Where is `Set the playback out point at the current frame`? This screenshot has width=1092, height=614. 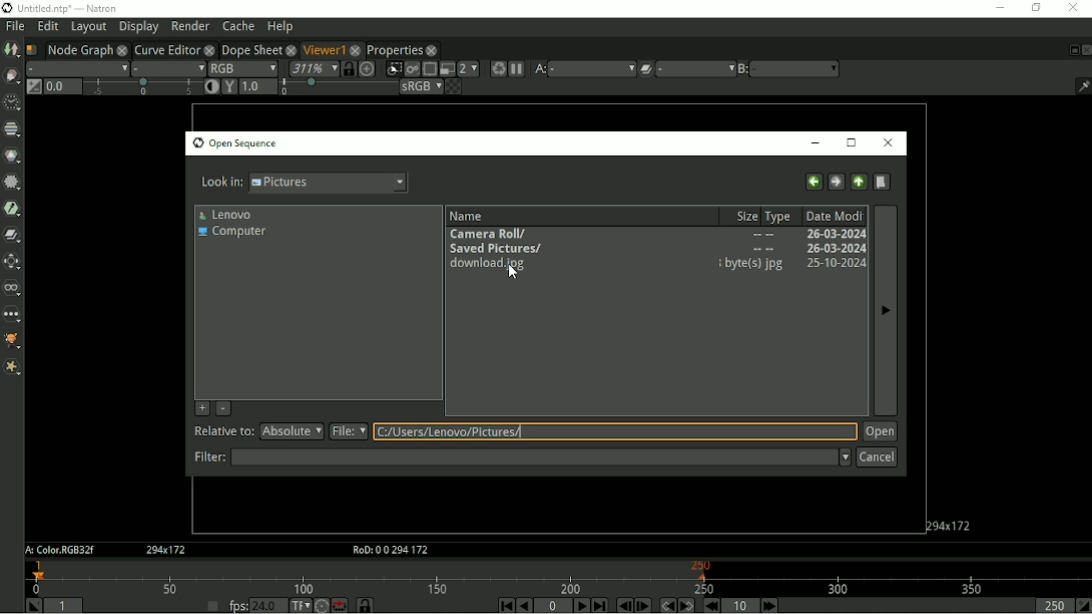
Set the playback out point at the current frame is located at coordinates (1083, 606).